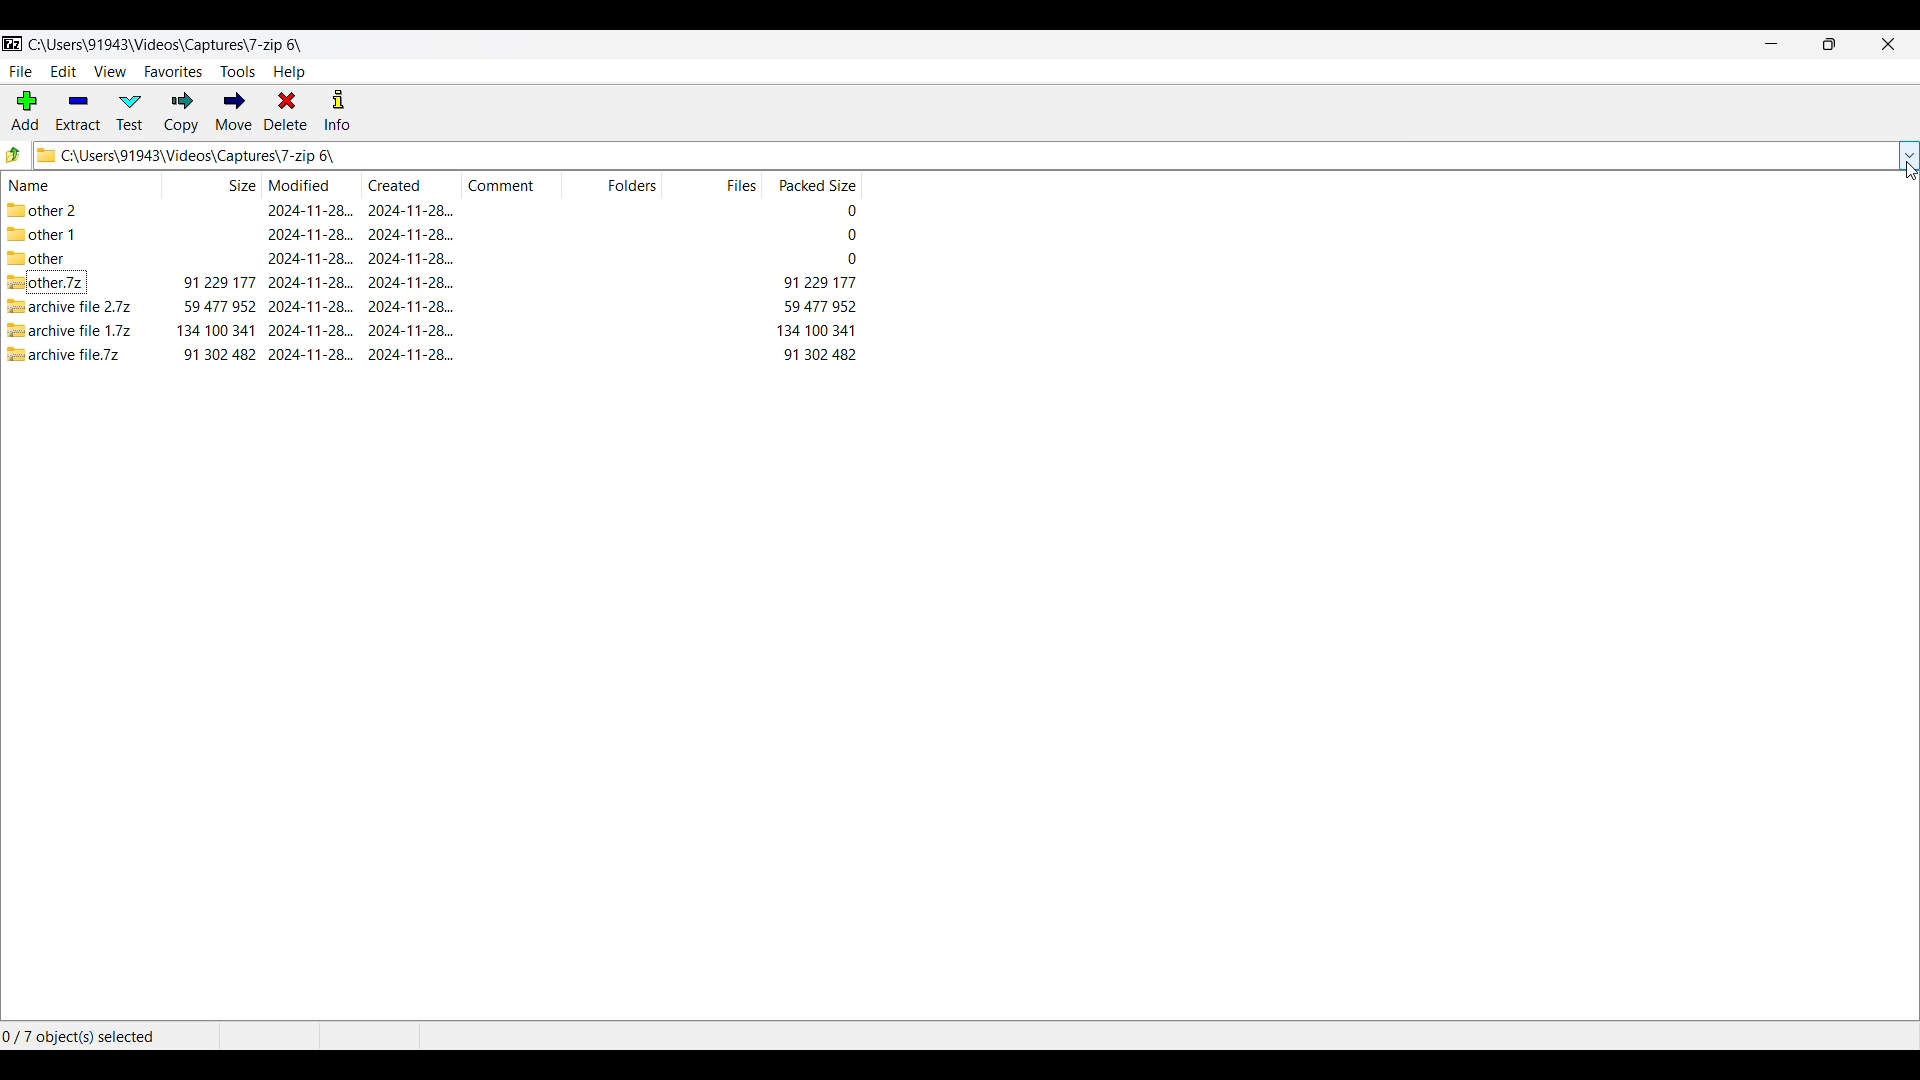 Image resolution: width=1920 pixels, height=1080 pixels. What do you see at coordinates (1908, 157) in the screenshot?
I see `List all locations` at bounding box center [1908, 157].